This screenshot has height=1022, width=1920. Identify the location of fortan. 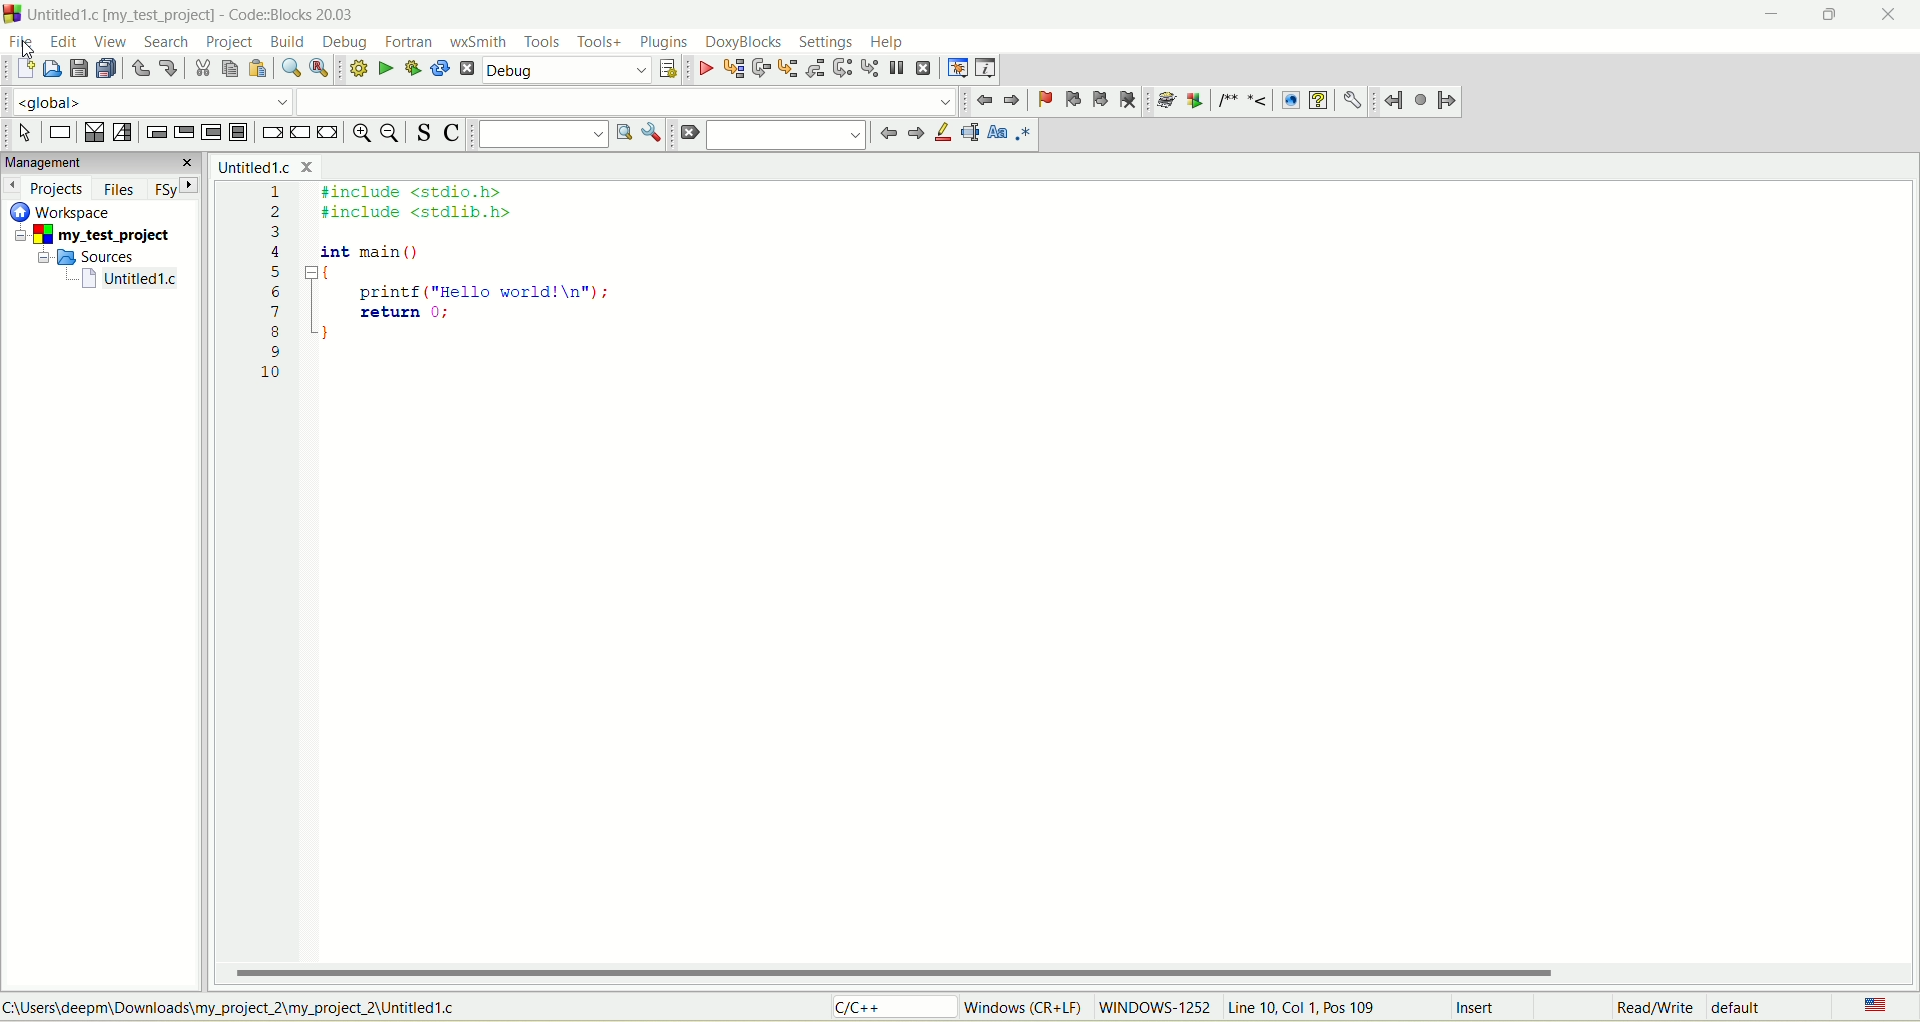
(412, 42).